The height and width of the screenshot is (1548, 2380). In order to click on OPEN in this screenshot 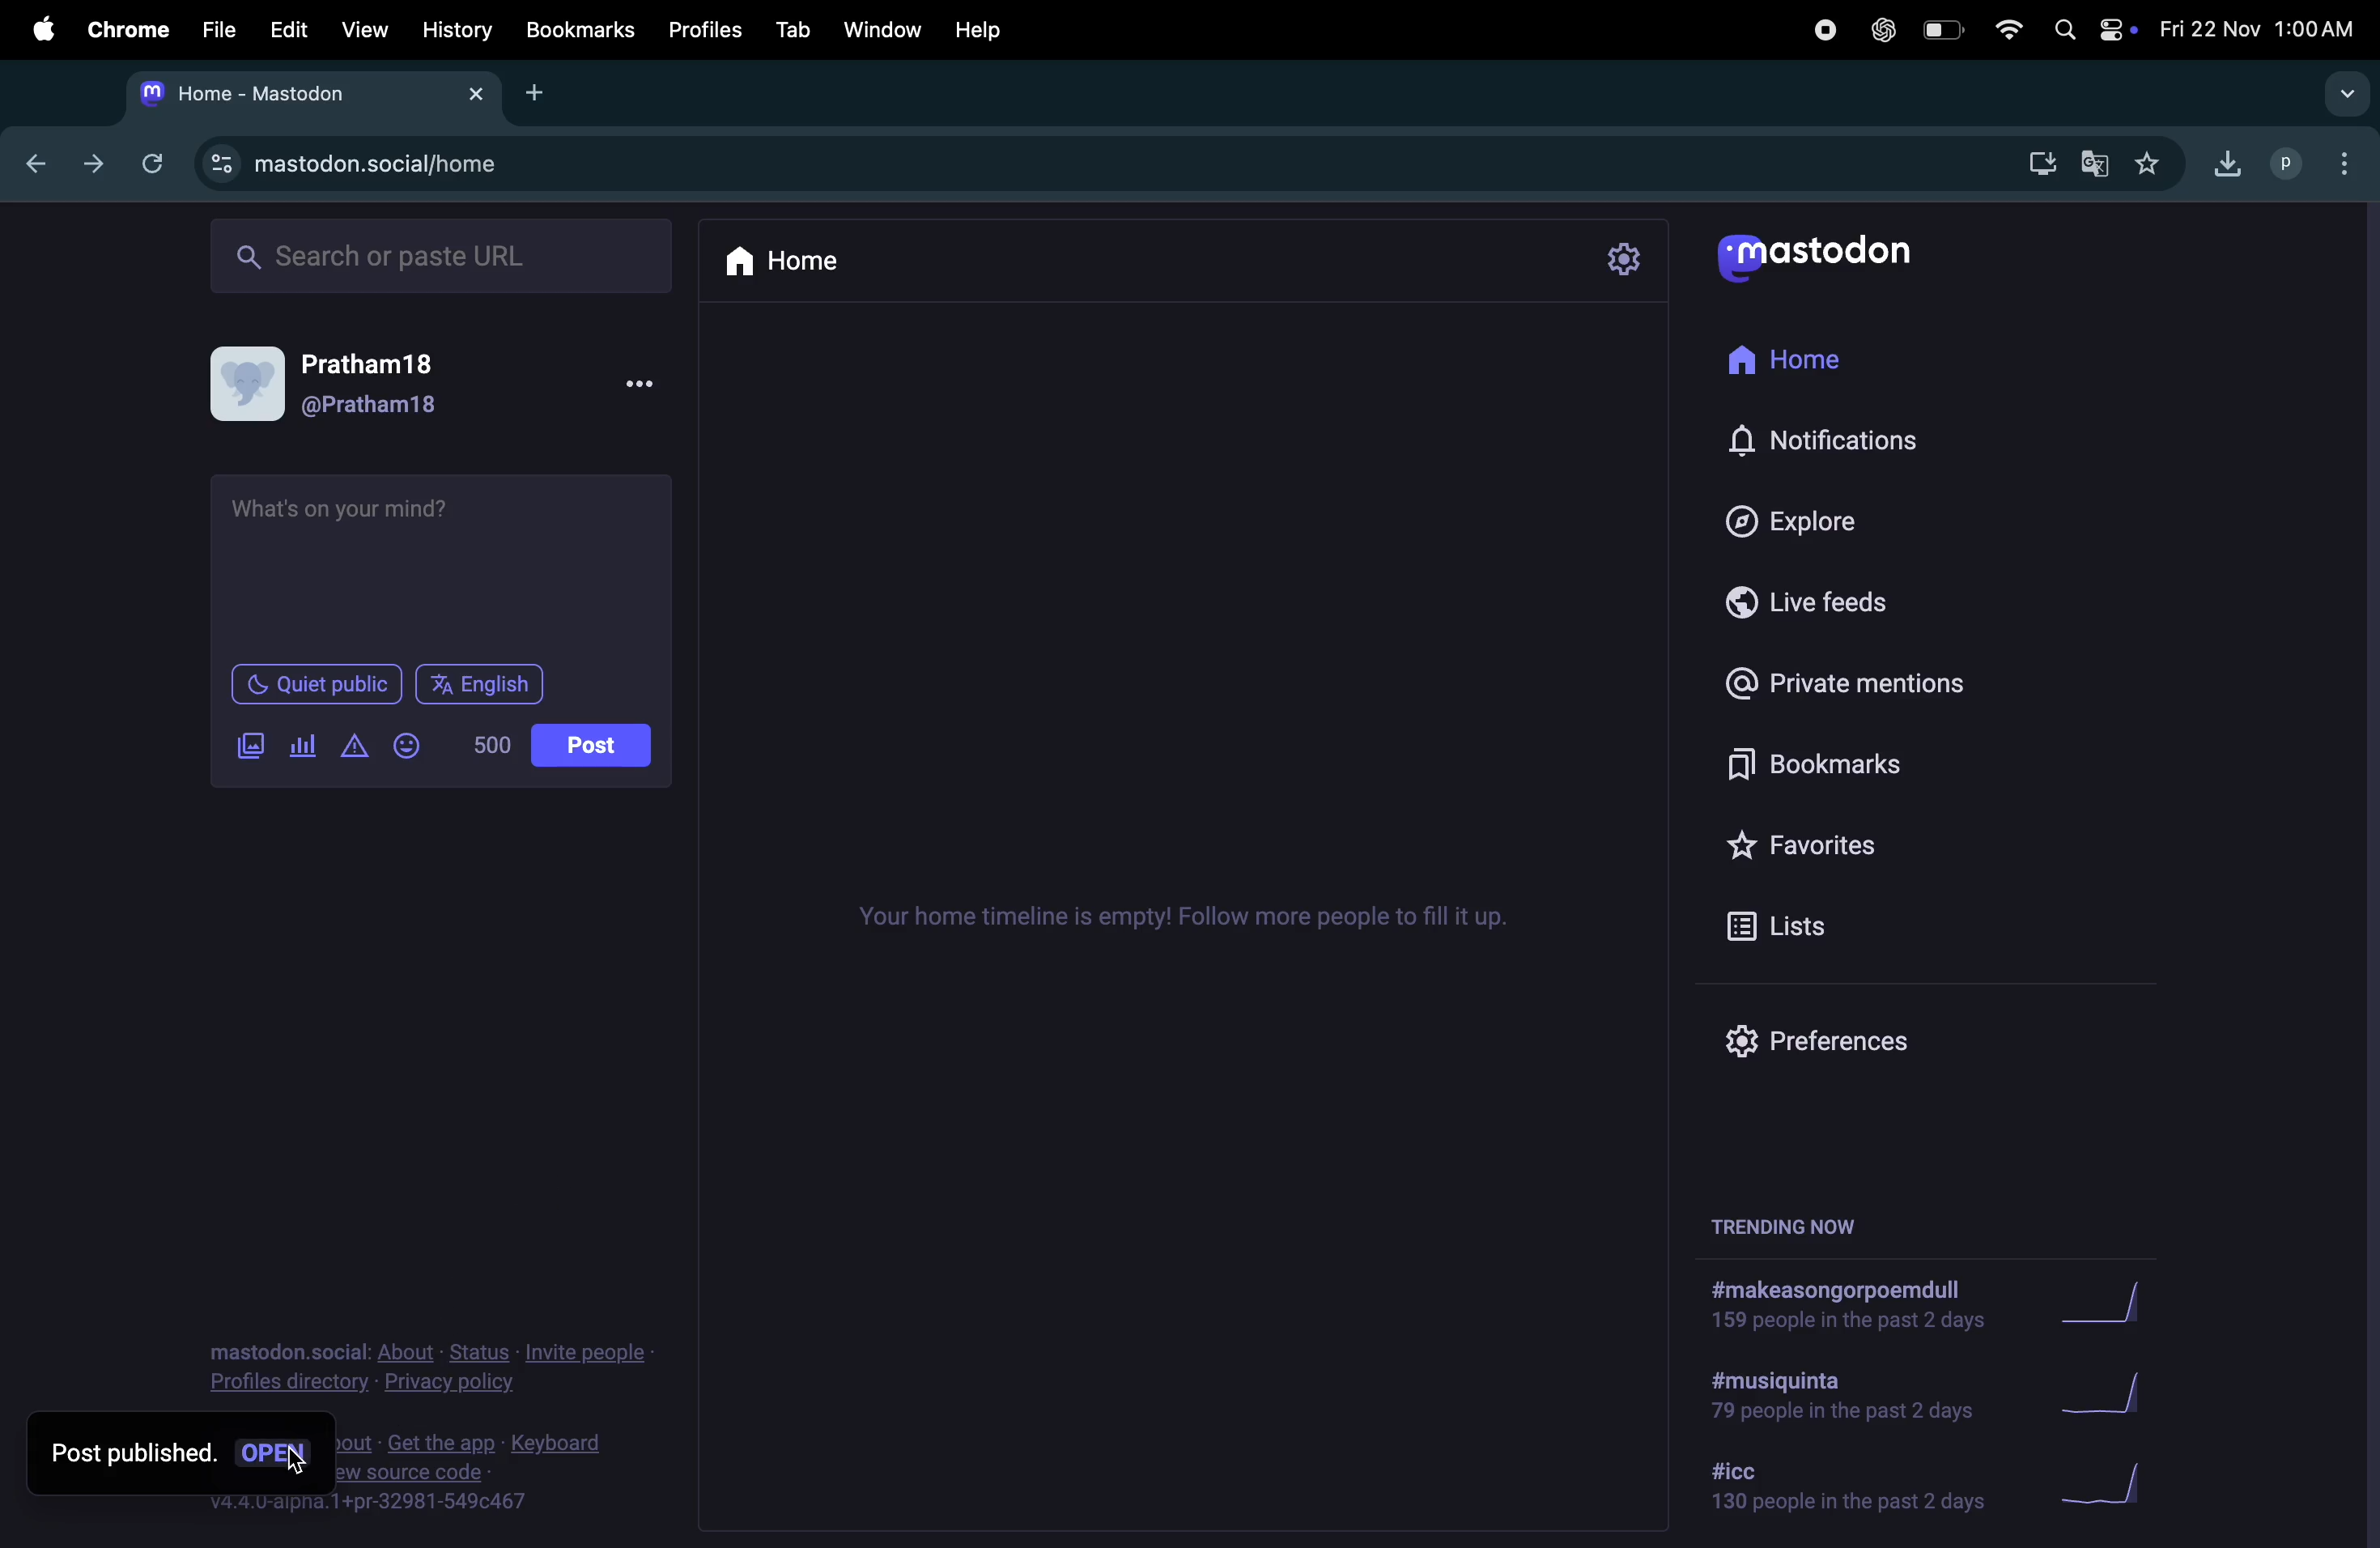, I will do `click(272, 1452)`.